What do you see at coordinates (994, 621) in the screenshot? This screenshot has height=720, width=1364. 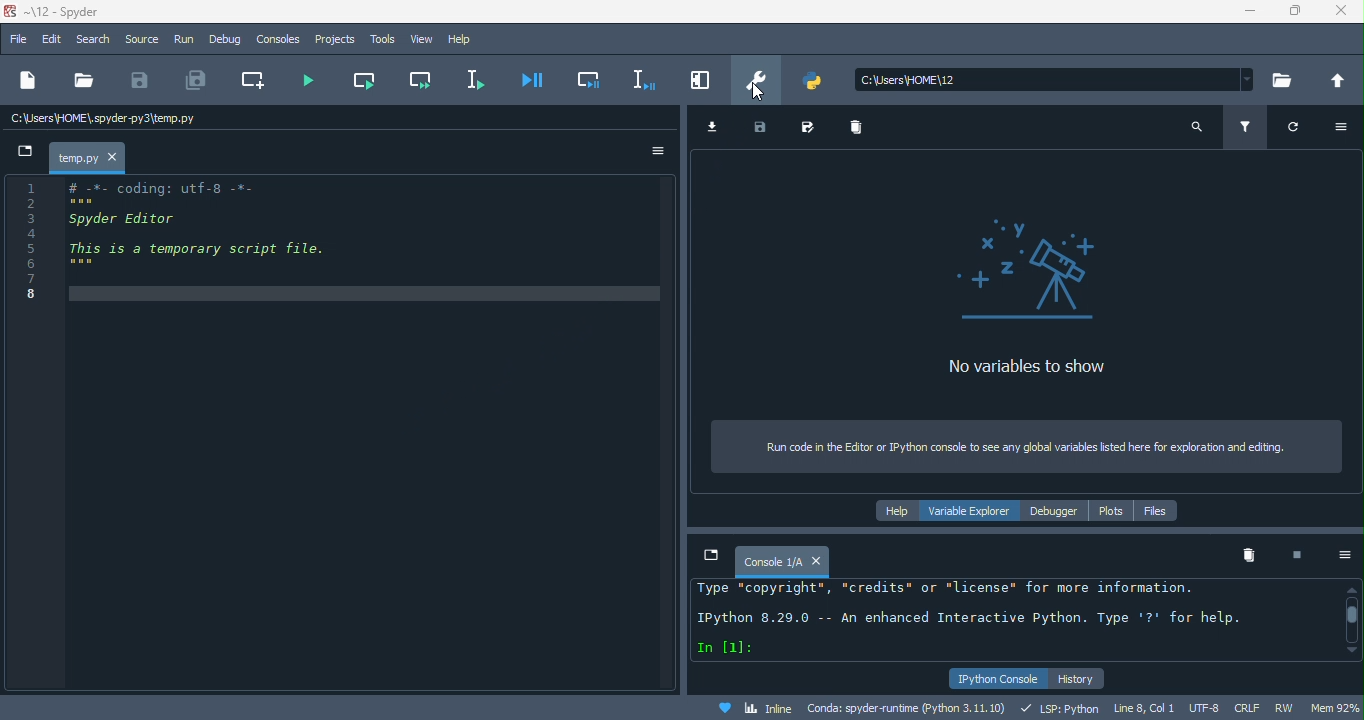 I see `text` at bounding box center [994, 621].